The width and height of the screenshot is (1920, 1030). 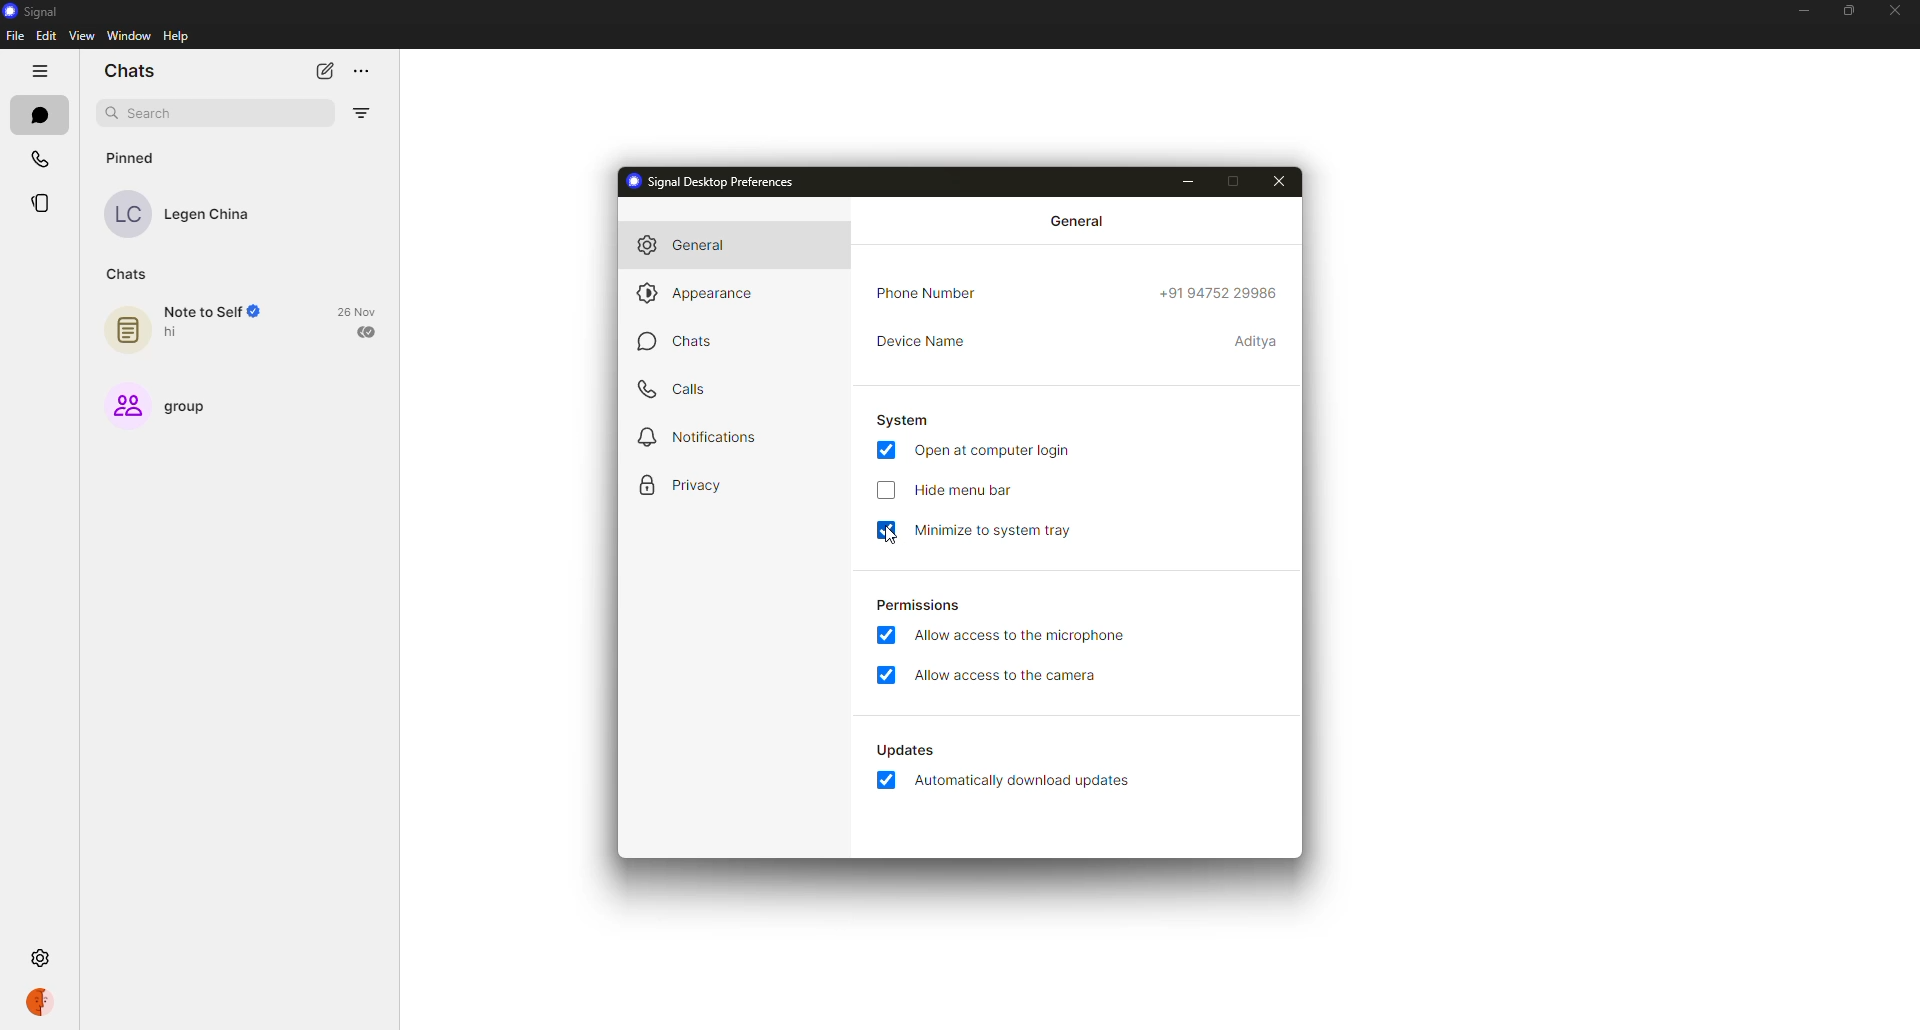 I want to click on system, so click(x=906, y=419).